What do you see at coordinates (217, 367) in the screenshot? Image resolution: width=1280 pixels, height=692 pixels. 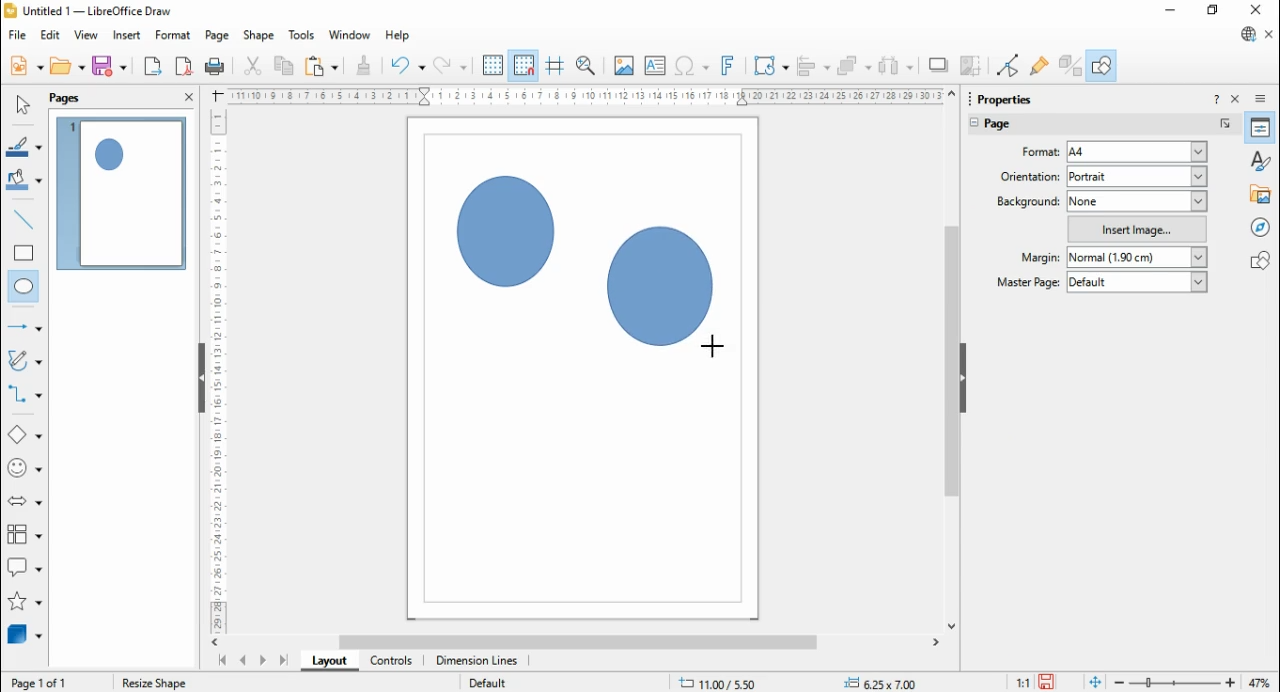 I see `Scale` at bounding box center [217, 367].